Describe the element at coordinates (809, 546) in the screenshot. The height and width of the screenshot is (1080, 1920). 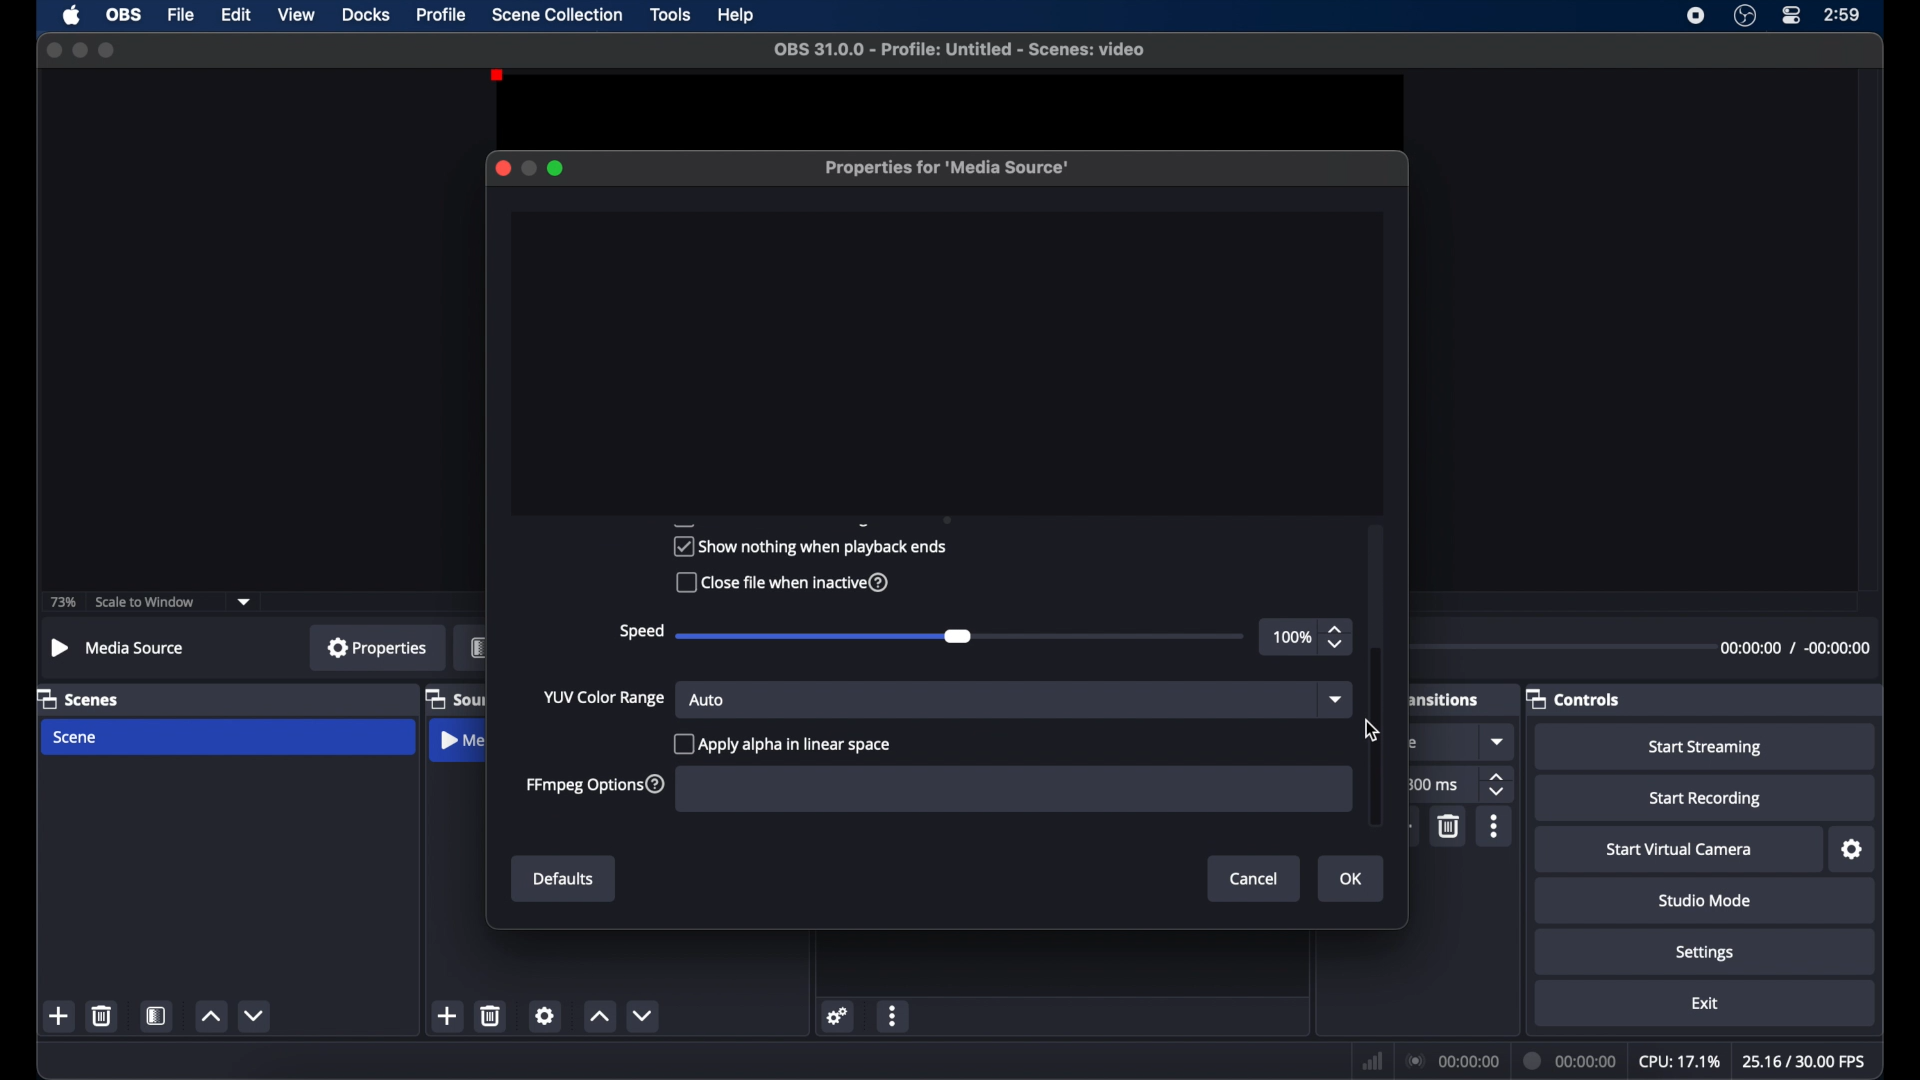
I see `show nothing when playback ends` at that location.